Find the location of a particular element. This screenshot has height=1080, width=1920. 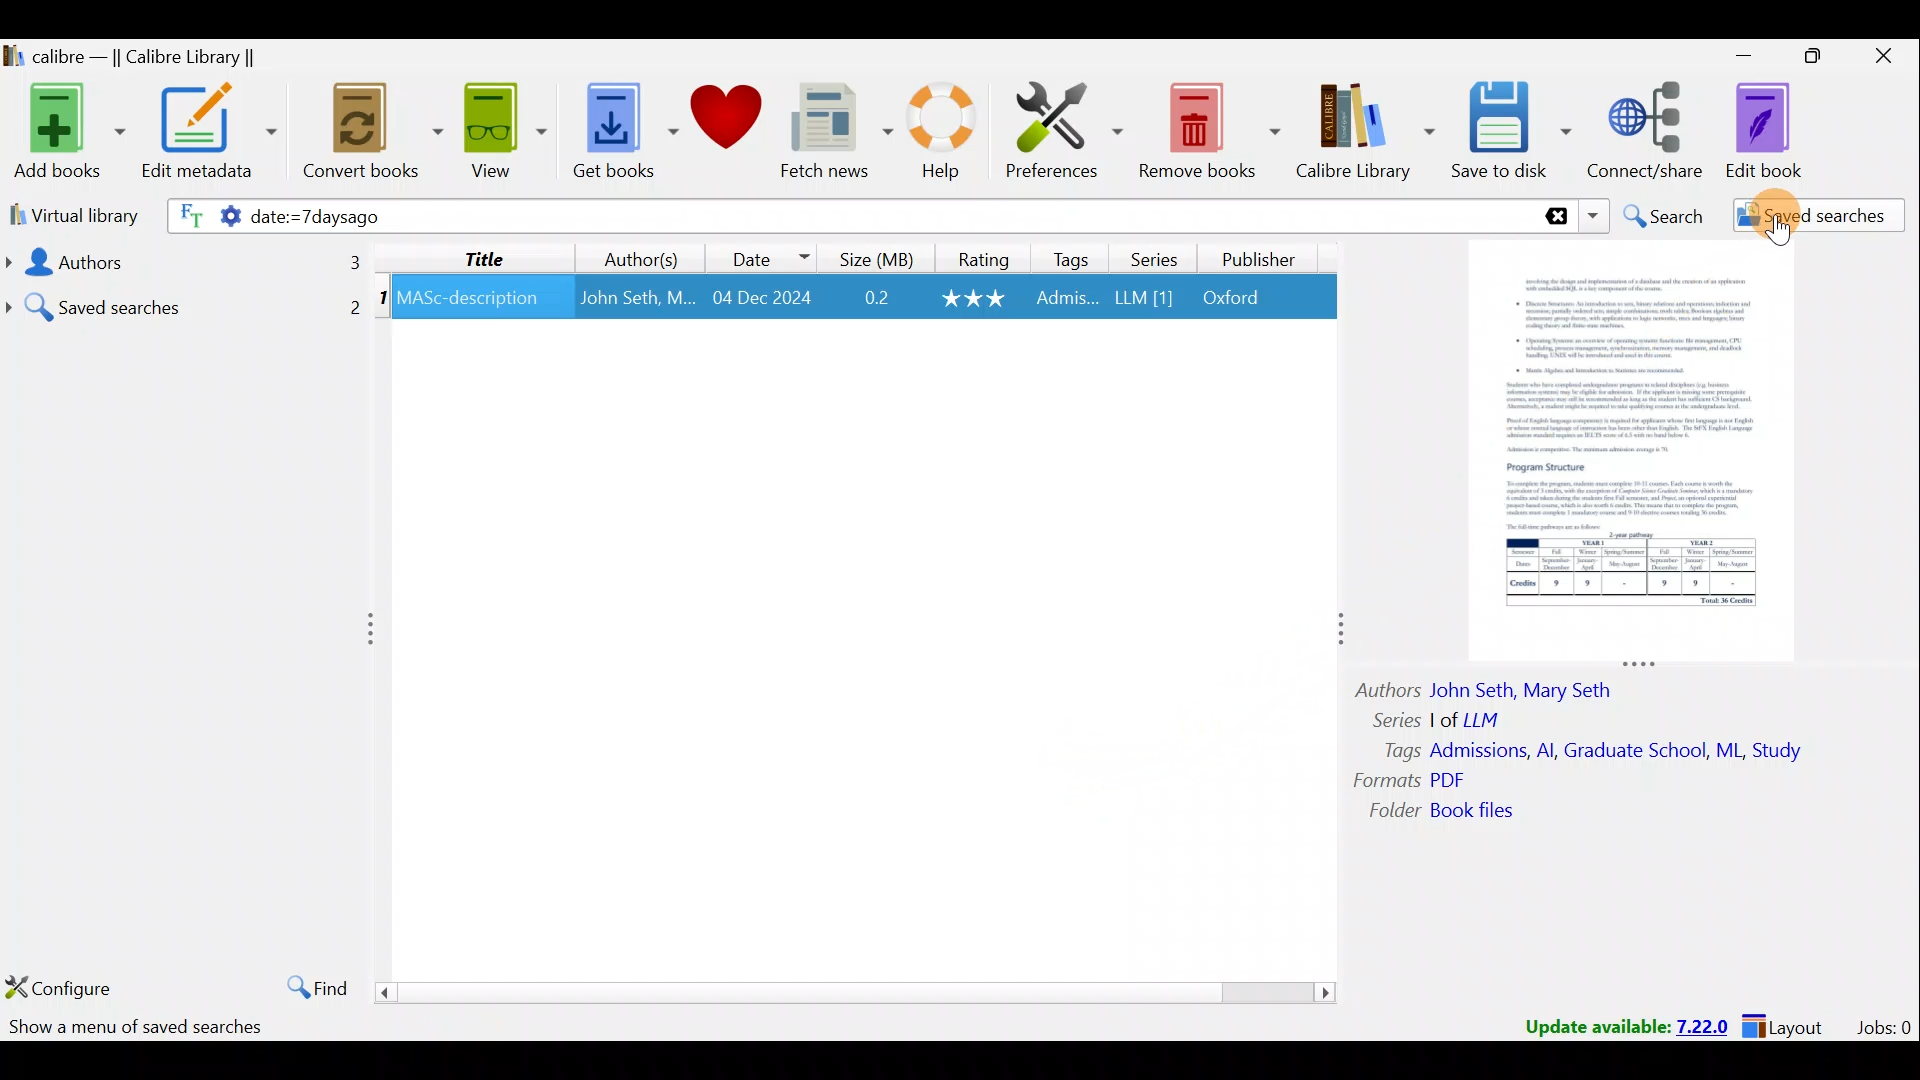

xxx is located at coordinates (976, 298).